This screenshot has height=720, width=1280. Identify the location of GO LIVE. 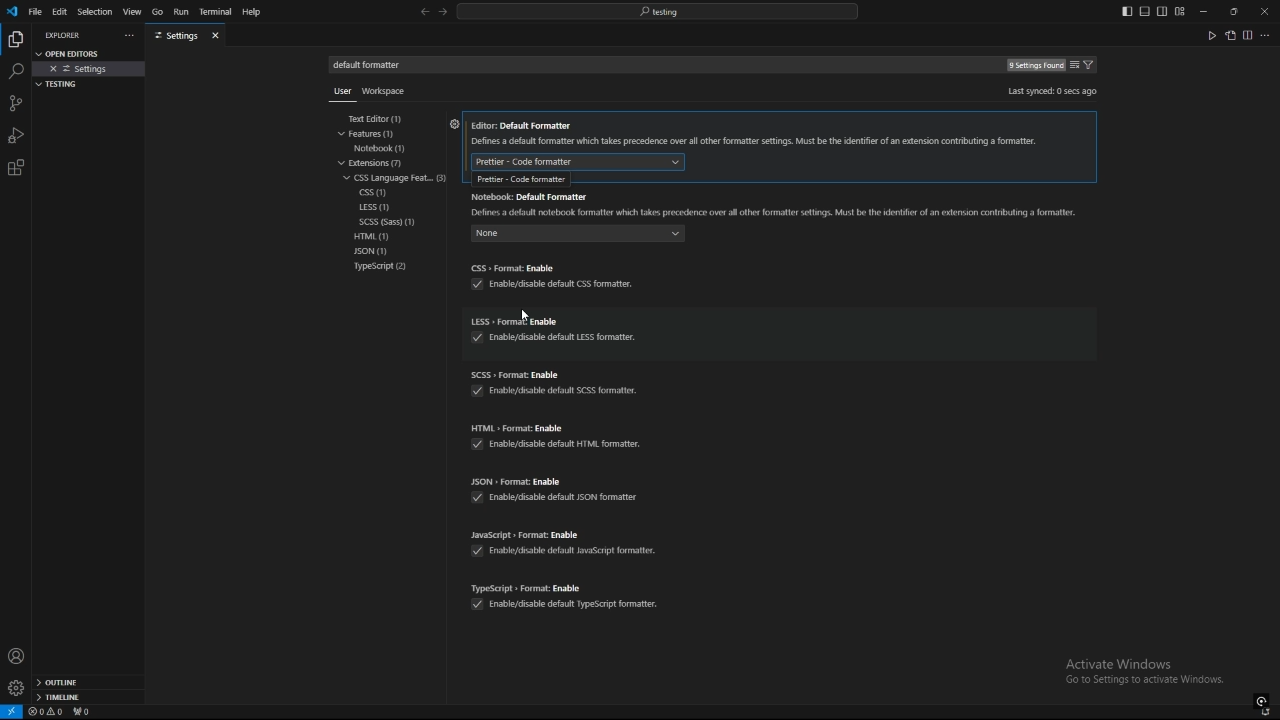
(1262, 700).